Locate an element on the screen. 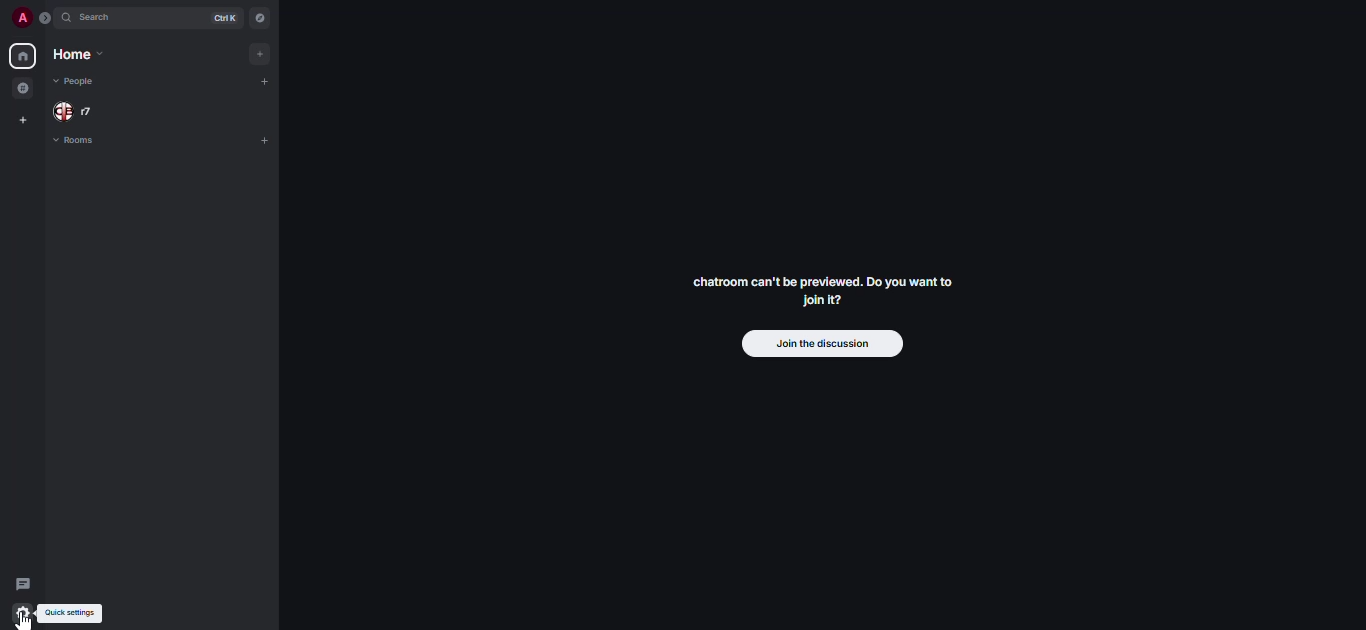  add is located at coordinates (264, 141).